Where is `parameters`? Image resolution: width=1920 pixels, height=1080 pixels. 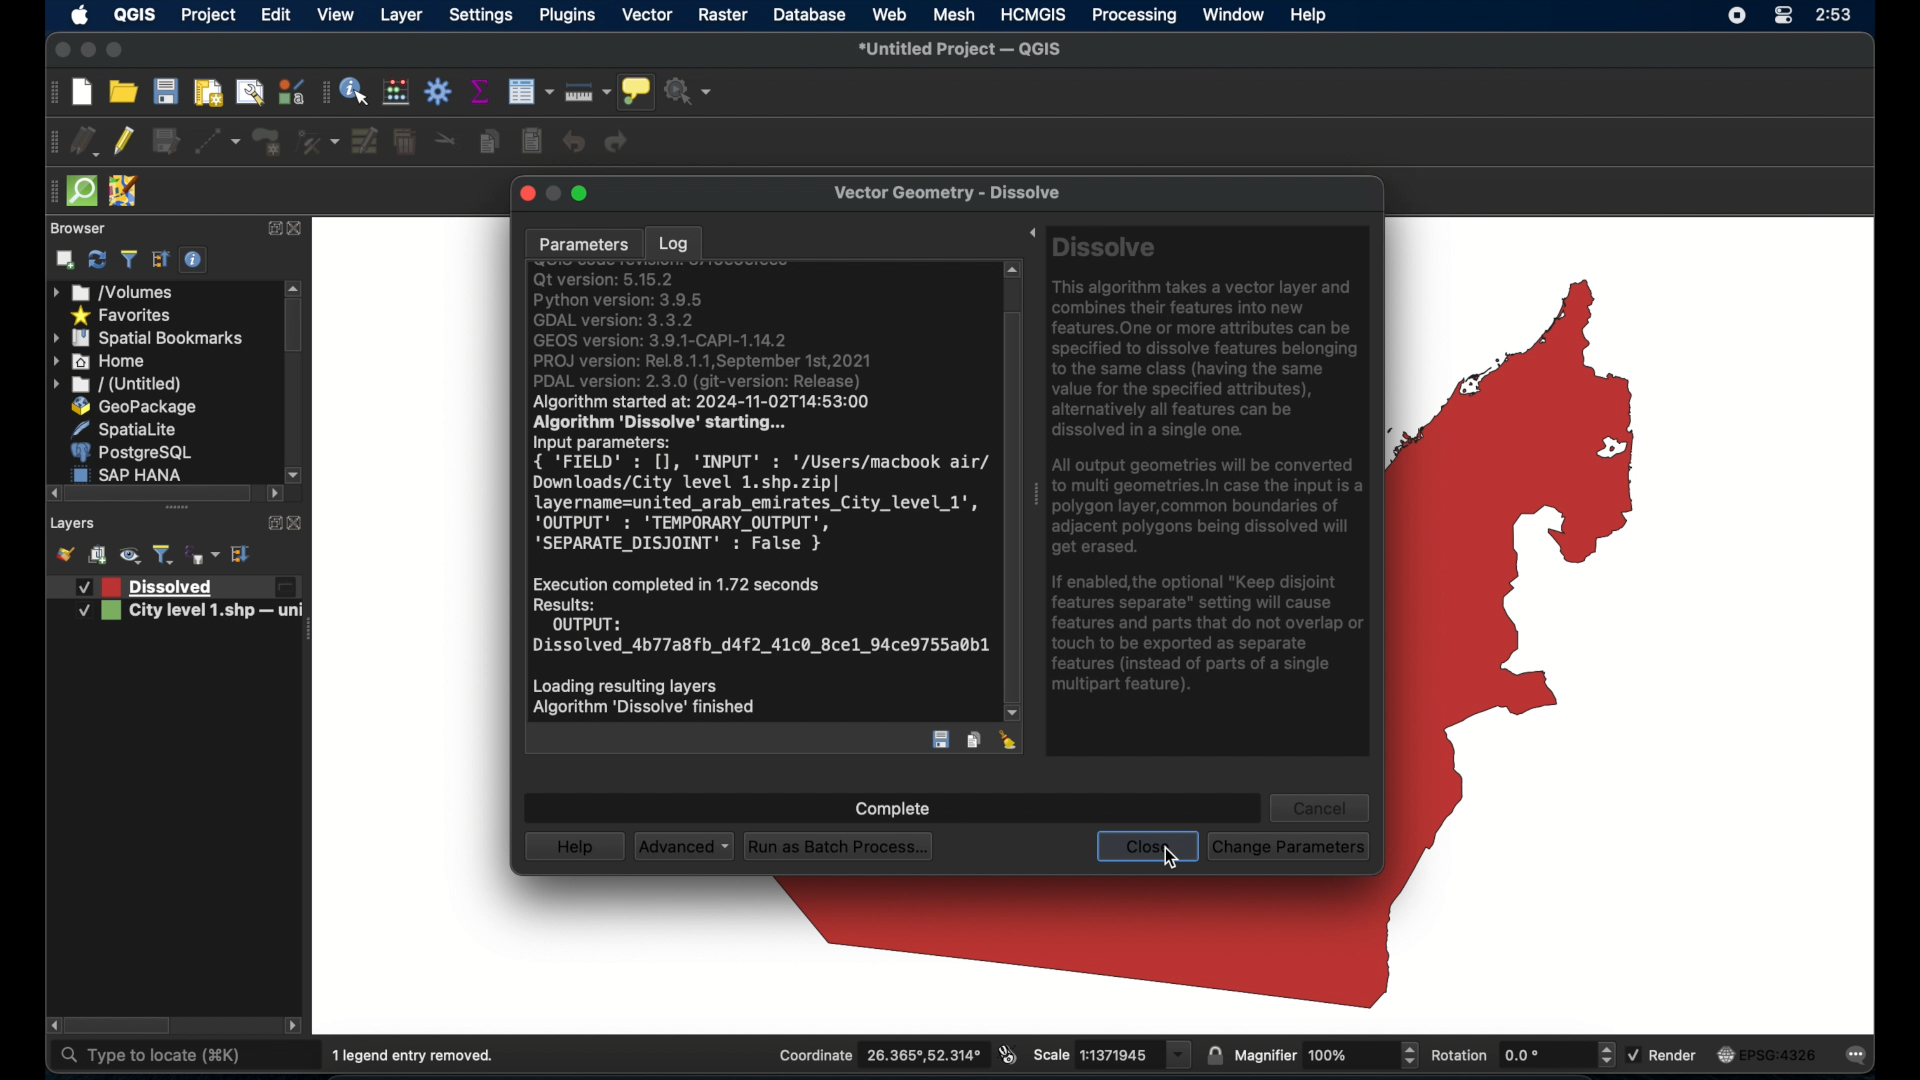 parameters is located at coordinates (581, 242).